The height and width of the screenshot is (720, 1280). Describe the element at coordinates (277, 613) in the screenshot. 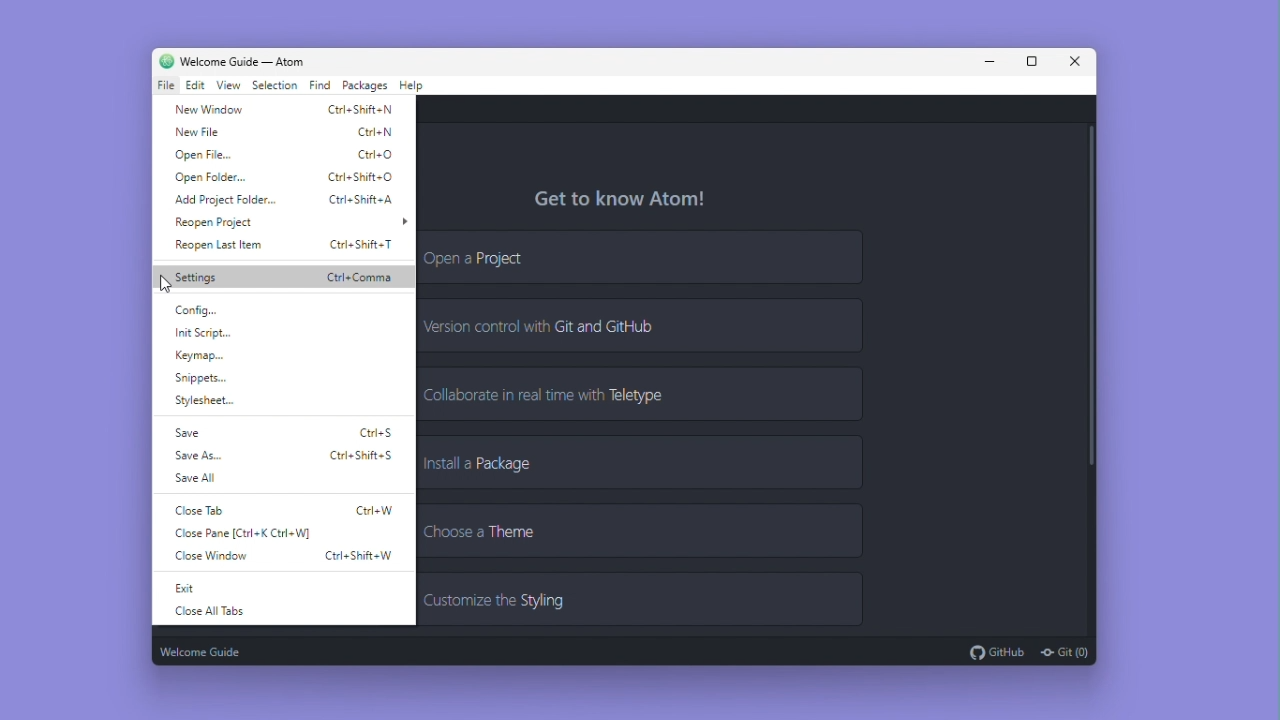

I see `Close All Tabs` at that location.